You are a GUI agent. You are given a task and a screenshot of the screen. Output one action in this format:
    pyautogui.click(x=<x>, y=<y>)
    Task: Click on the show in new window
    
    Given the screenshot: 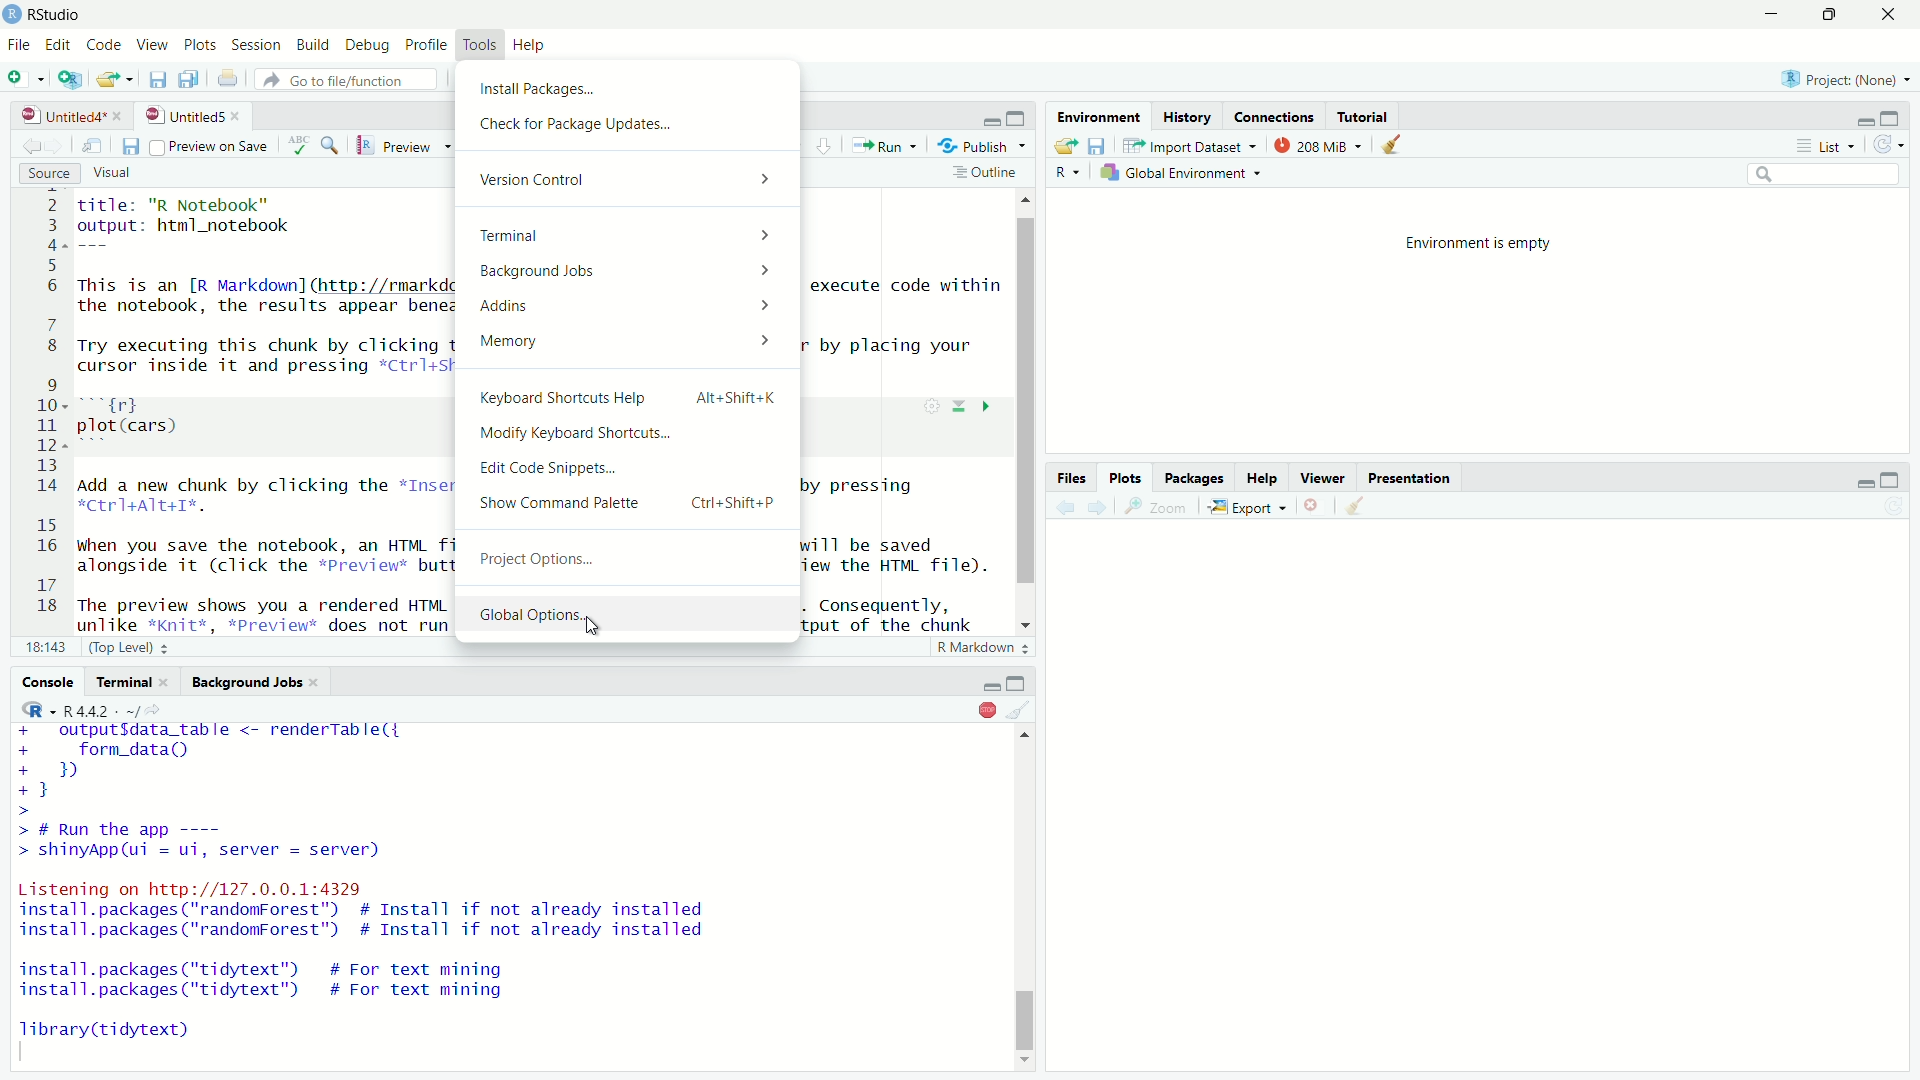 What is the action you would take?
    pyautogui.click(x=92, y=147)
    